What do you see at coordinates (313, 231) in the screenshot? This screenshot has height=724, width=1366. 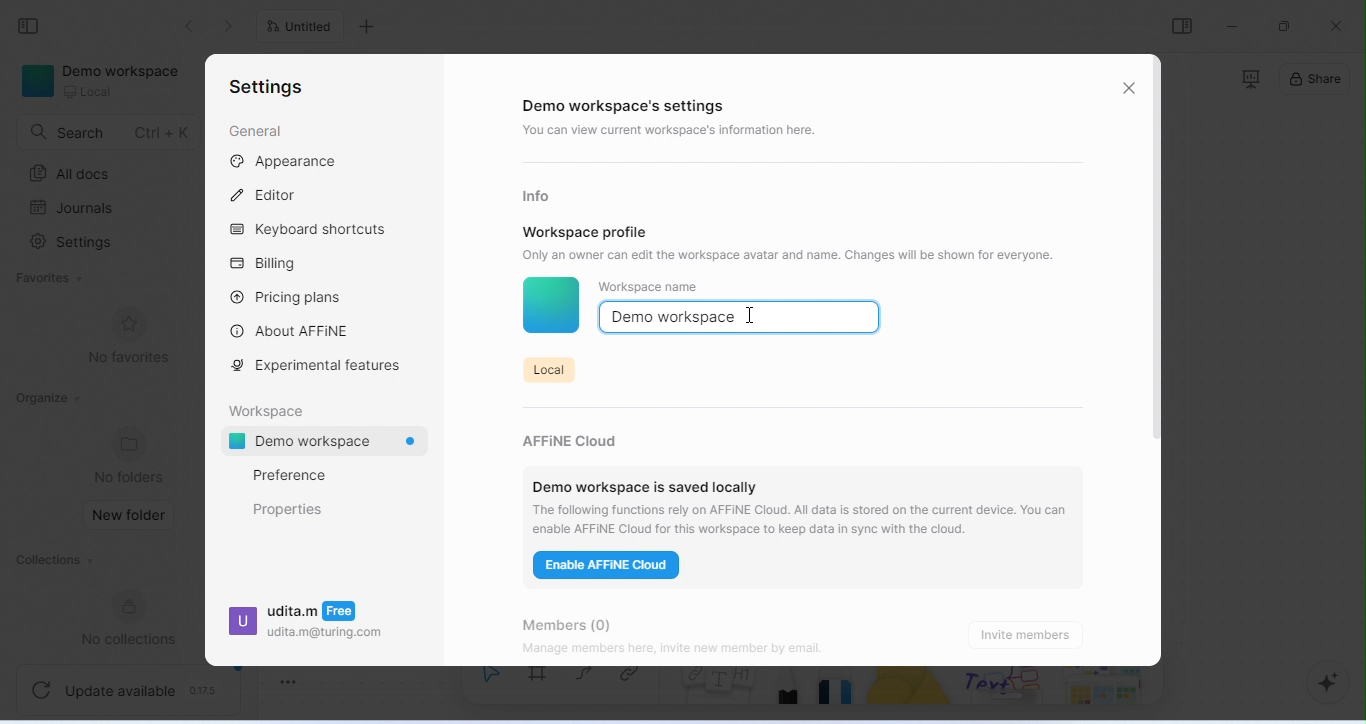 I see `keyboard shortcuts` at bounding box center [313, 231].